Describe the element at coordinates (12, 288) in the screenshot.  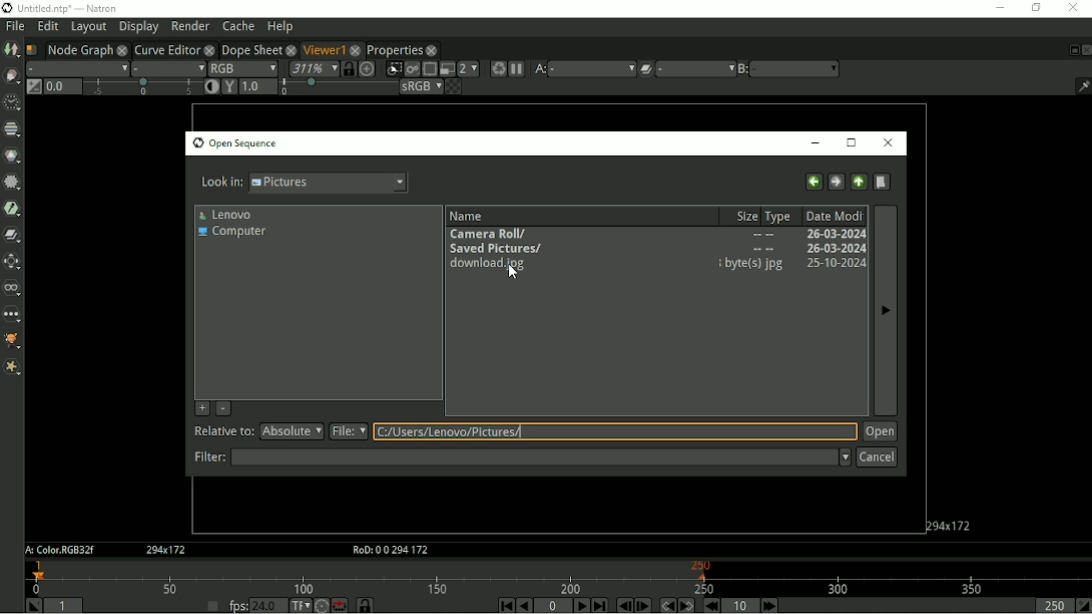
I see `Views` at that location.